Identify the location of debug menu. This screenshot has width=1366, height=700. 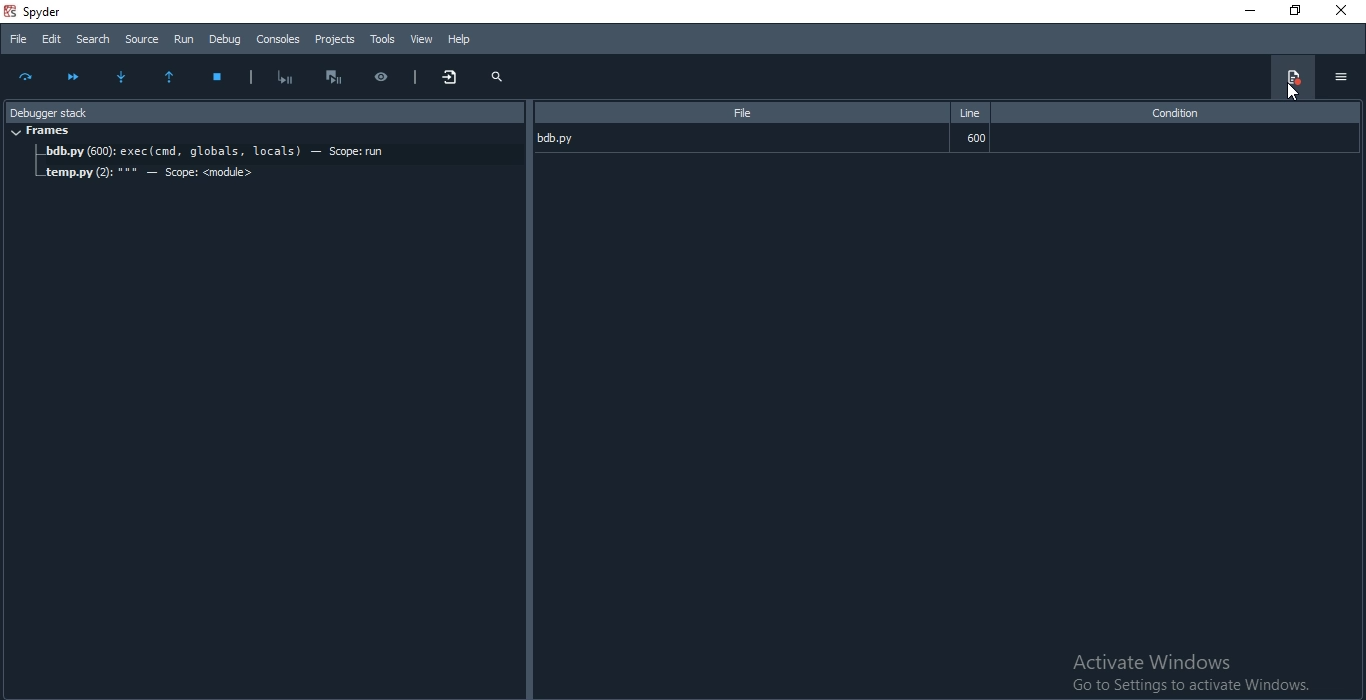
(1291, 77).